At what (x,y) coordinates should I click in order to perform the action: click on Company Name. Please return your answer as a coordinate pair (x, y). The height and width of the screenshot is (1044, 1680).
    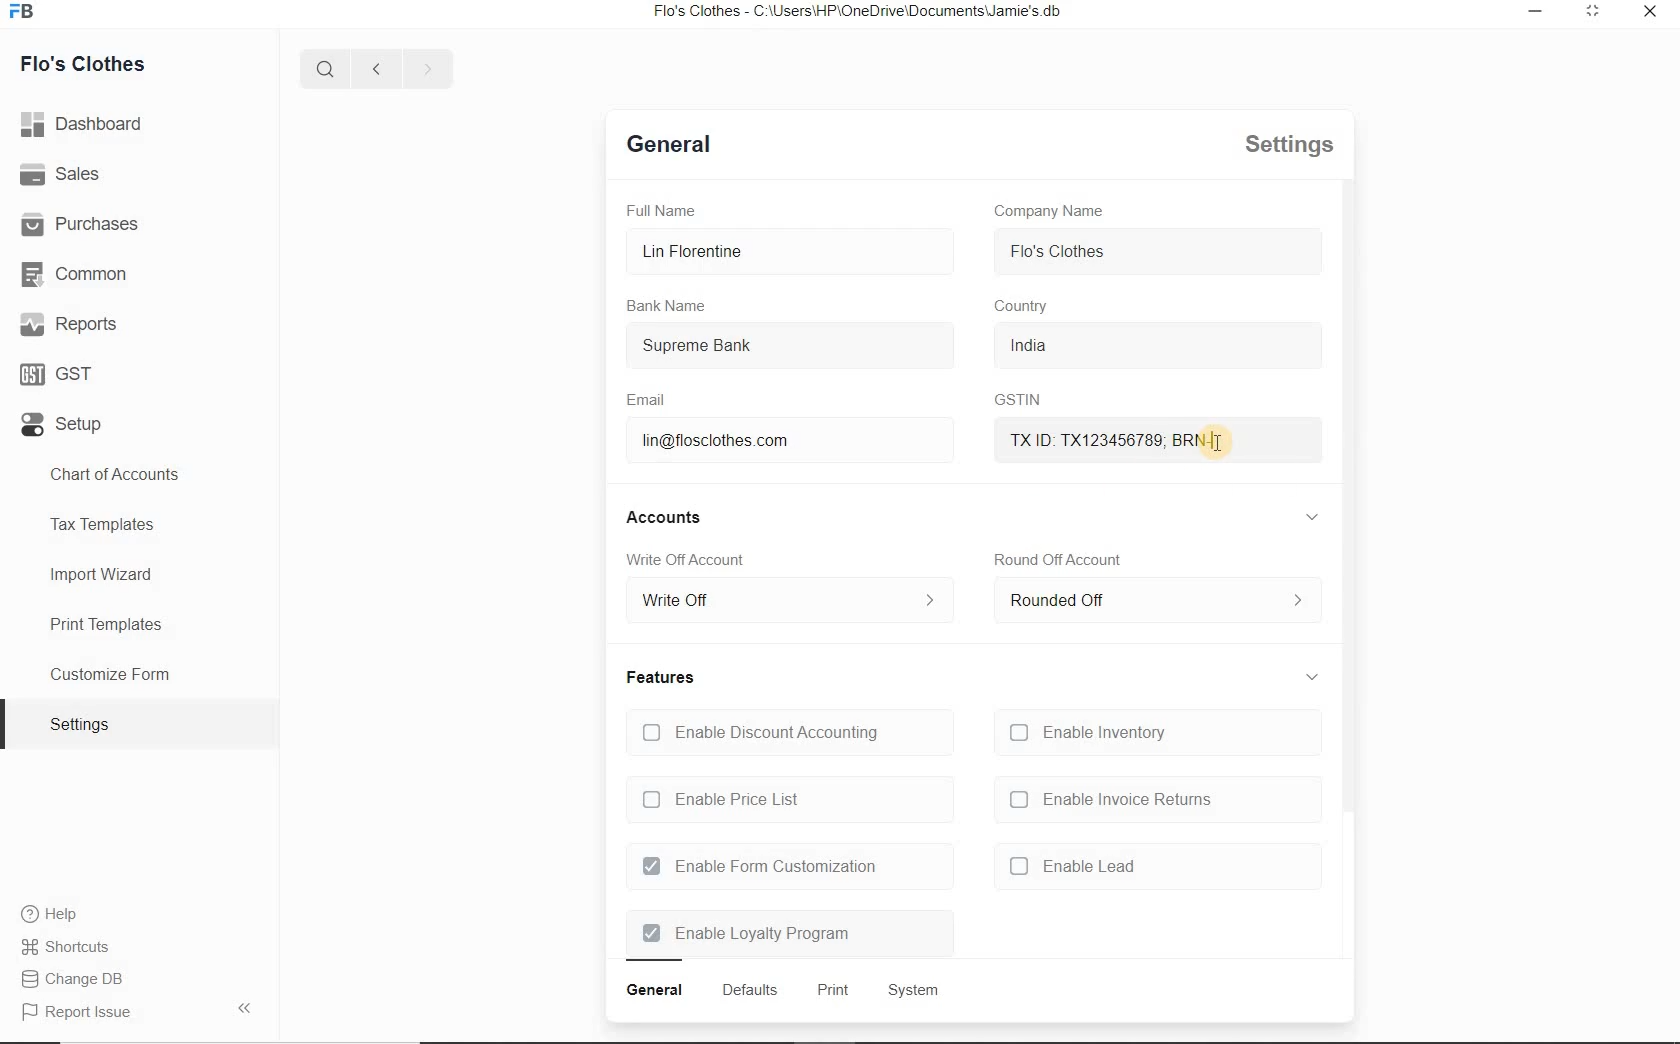
    Looking at the image, I should click on (1050, 211).